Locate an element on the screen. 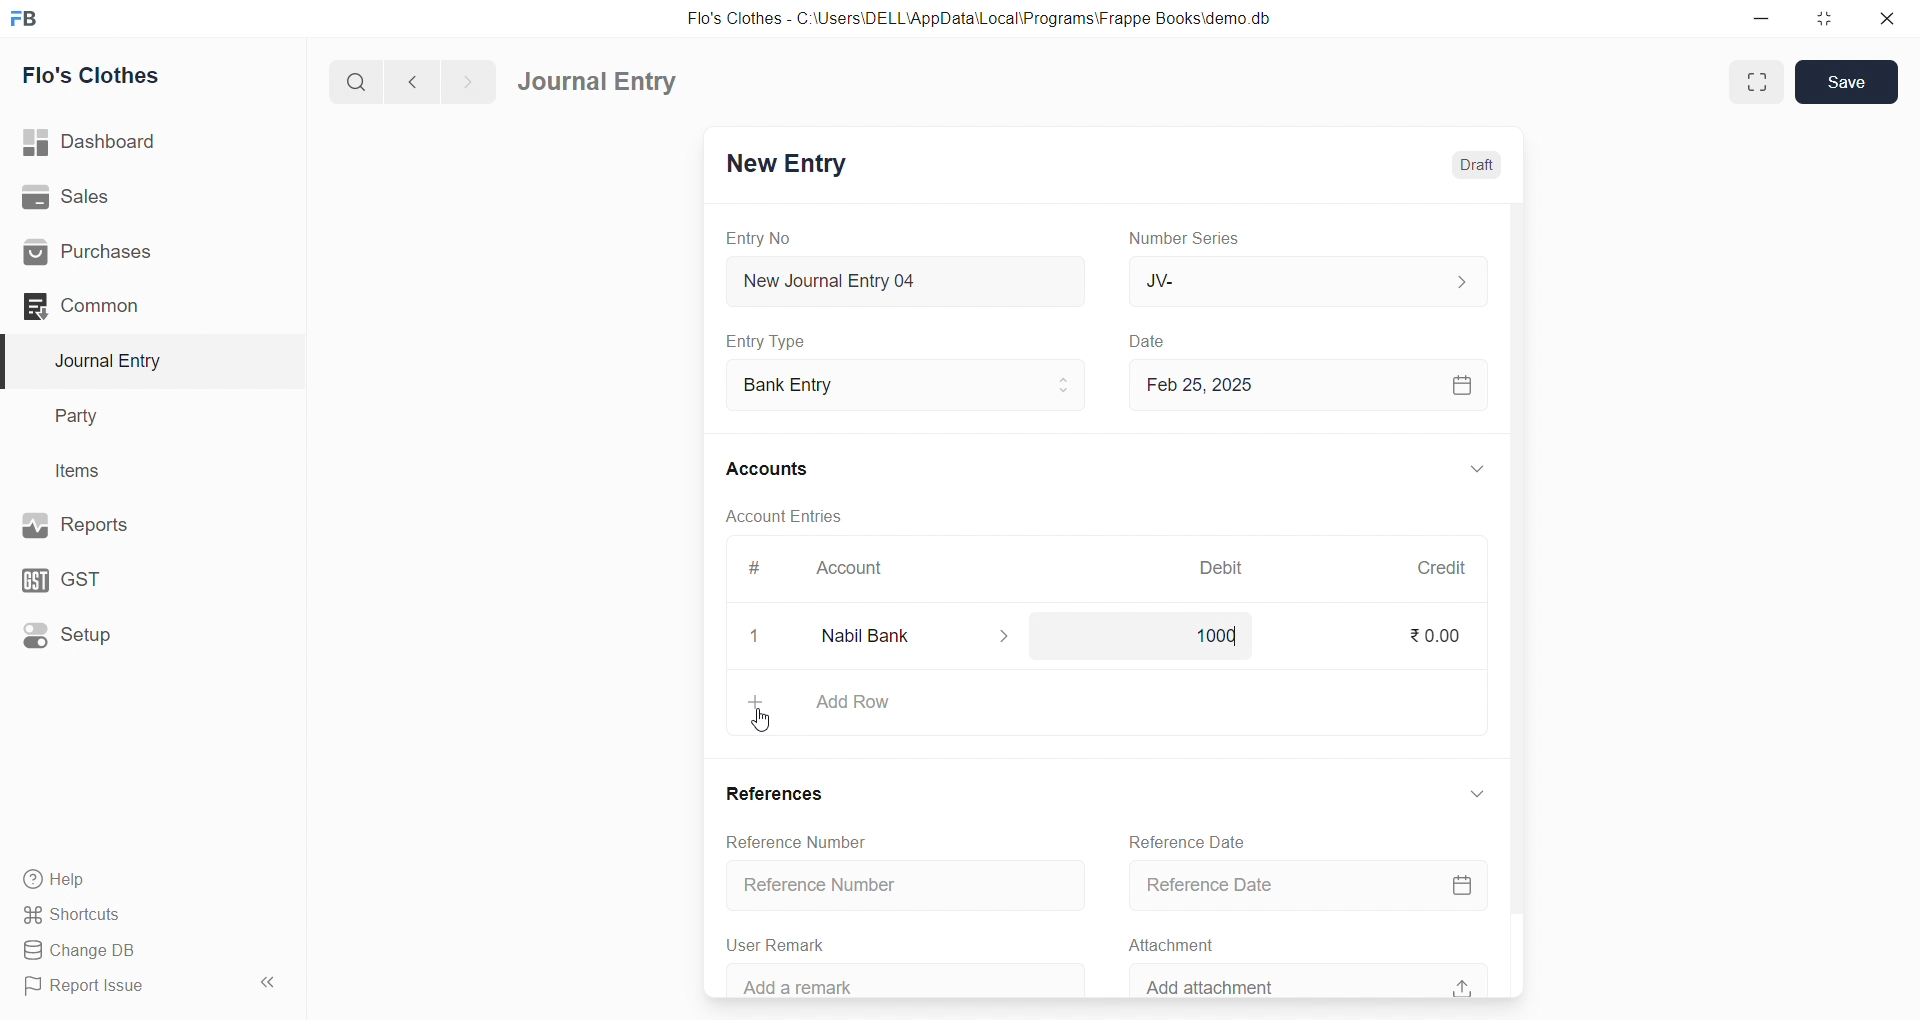 This screenshot has height=1020, width=1920. User Remark is located at coordinates (770, 942).